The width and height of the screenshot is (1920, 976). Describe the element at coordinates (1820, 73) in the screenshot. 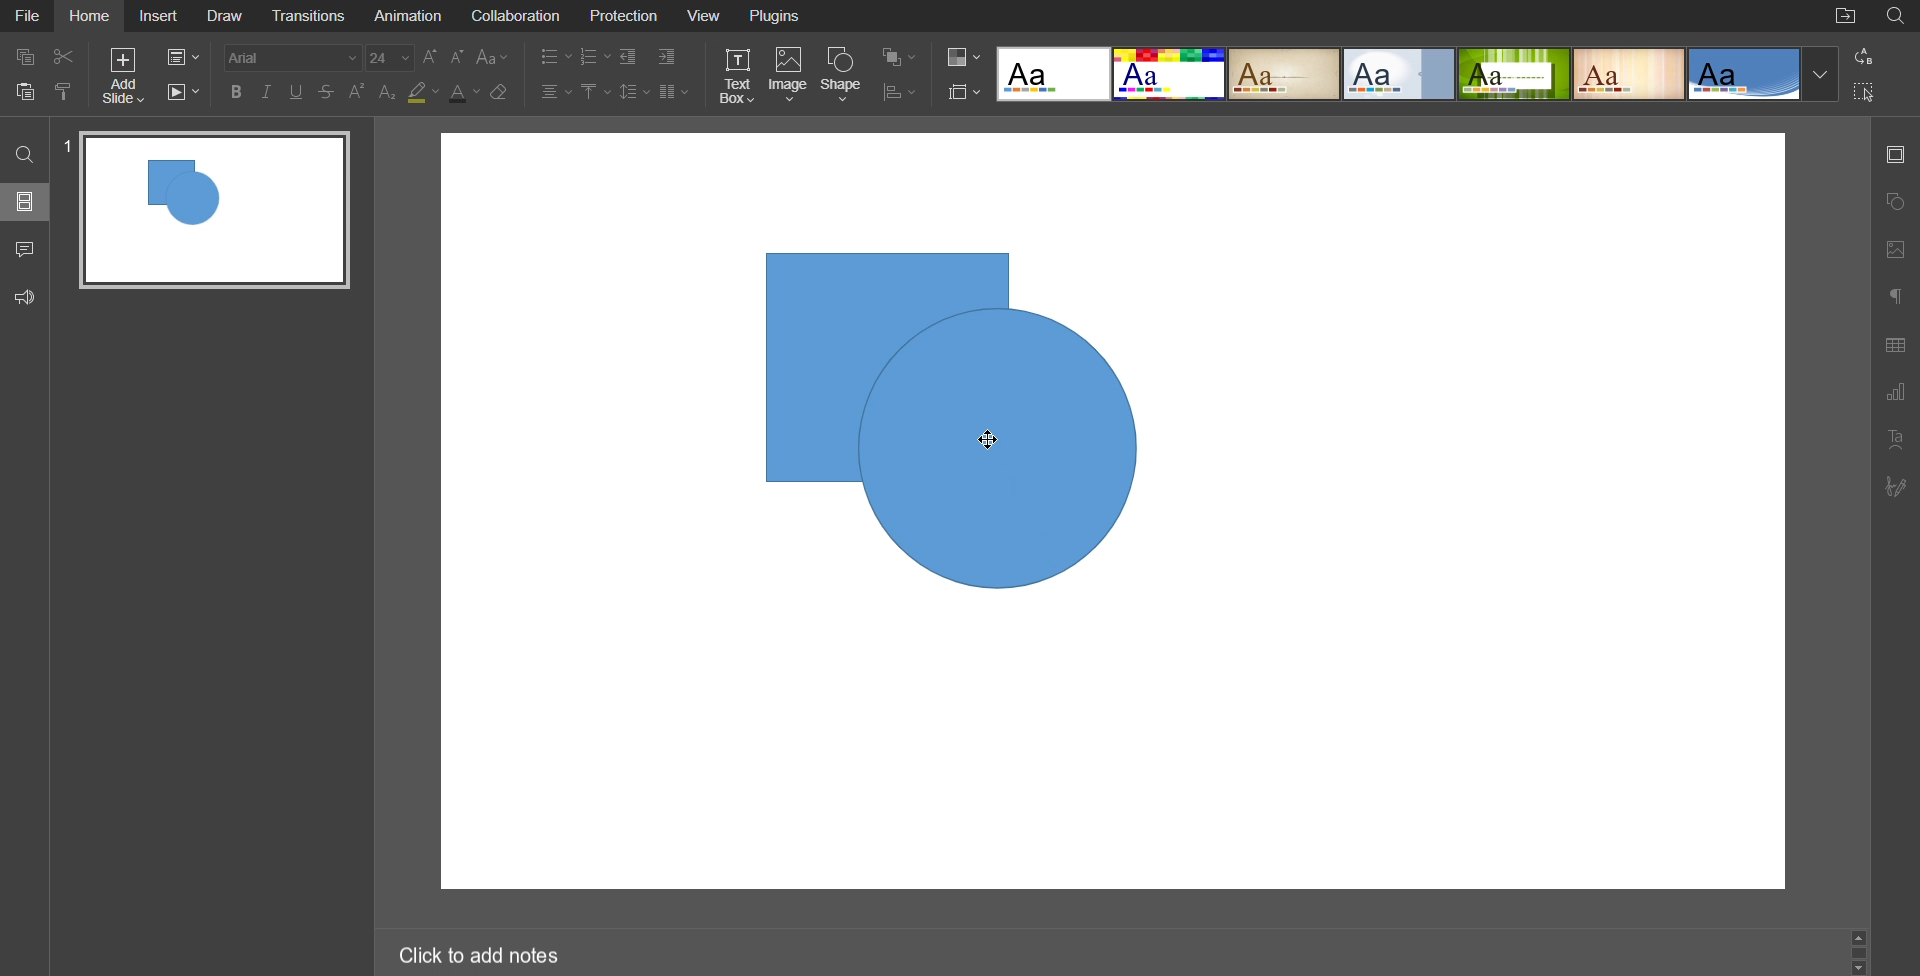

I see `Template Dropdown` at that location.